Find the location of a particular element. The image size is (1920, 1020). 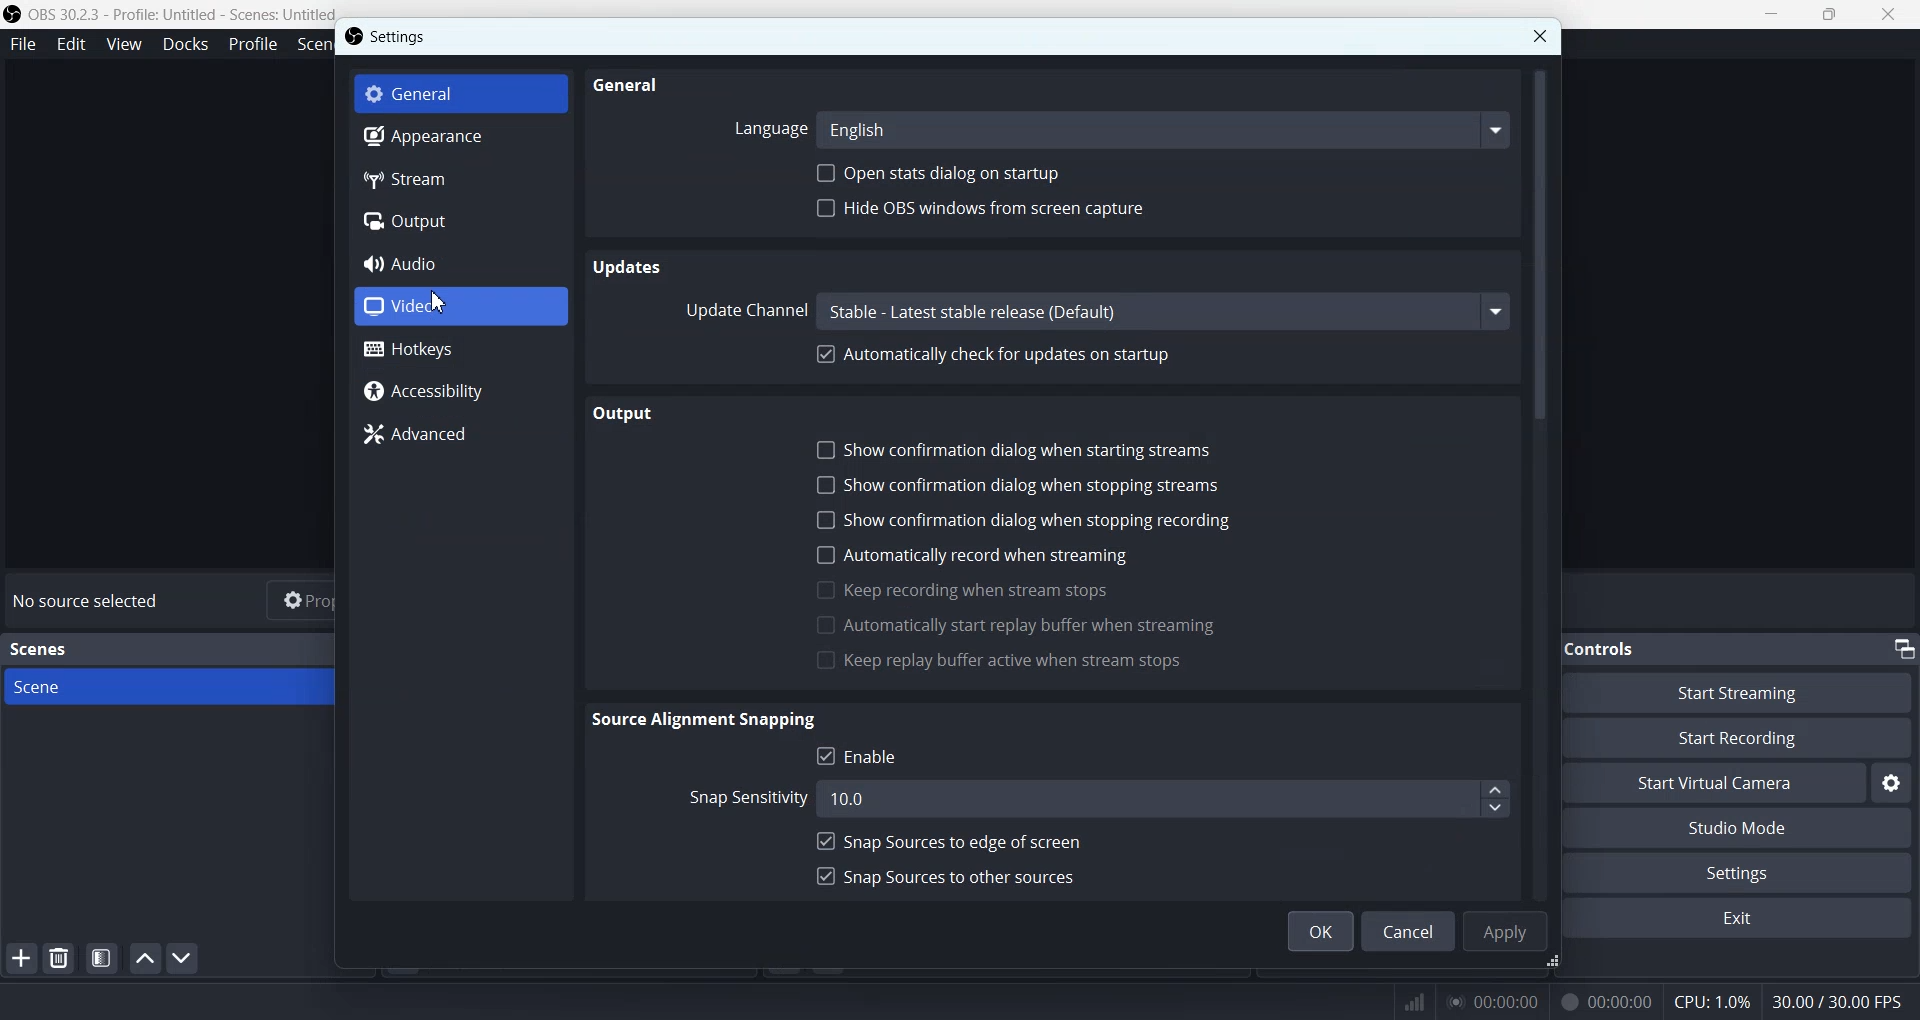

Advanced is located at coordinates (461, 434).